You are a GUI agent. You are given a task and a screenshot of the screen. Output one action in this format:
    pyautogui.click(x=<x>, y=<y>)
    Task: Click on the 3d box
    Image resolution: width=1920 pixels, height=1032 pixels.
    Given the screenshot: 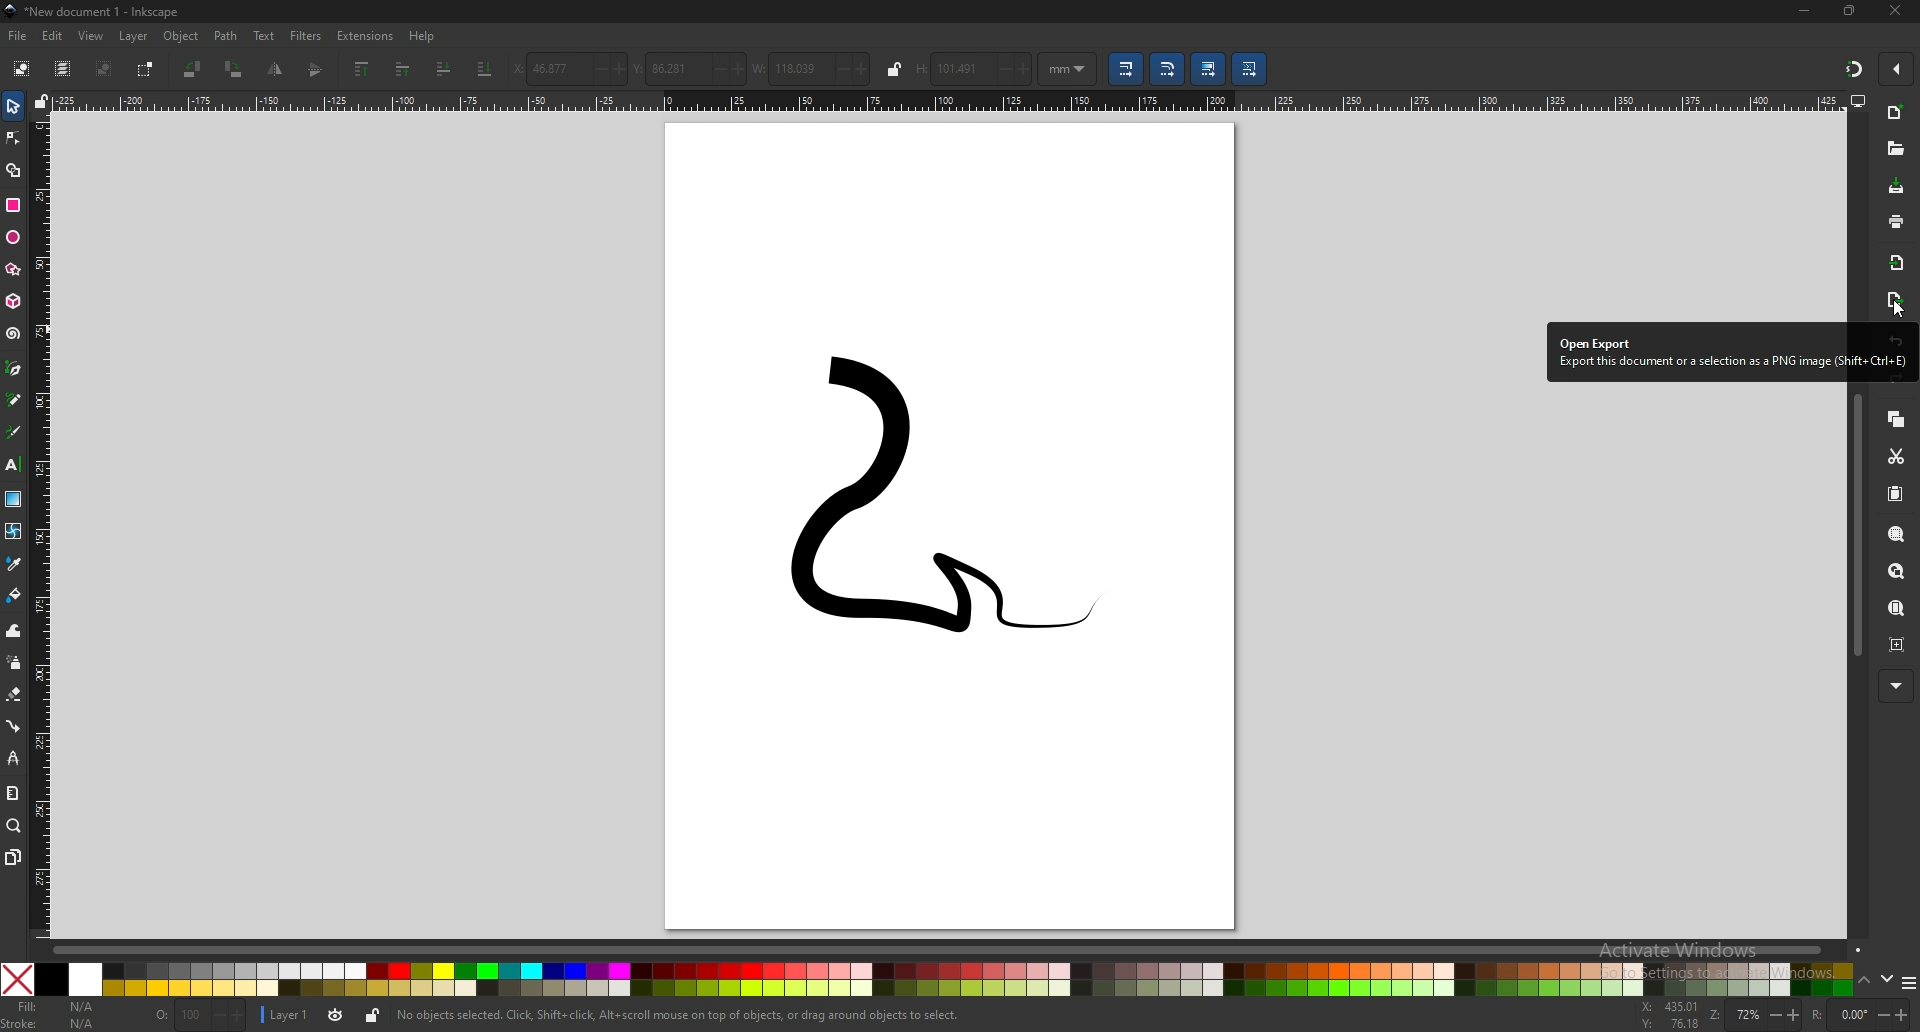 What is the action you would take?
    pyautogui.click(x=13, y=302)
    